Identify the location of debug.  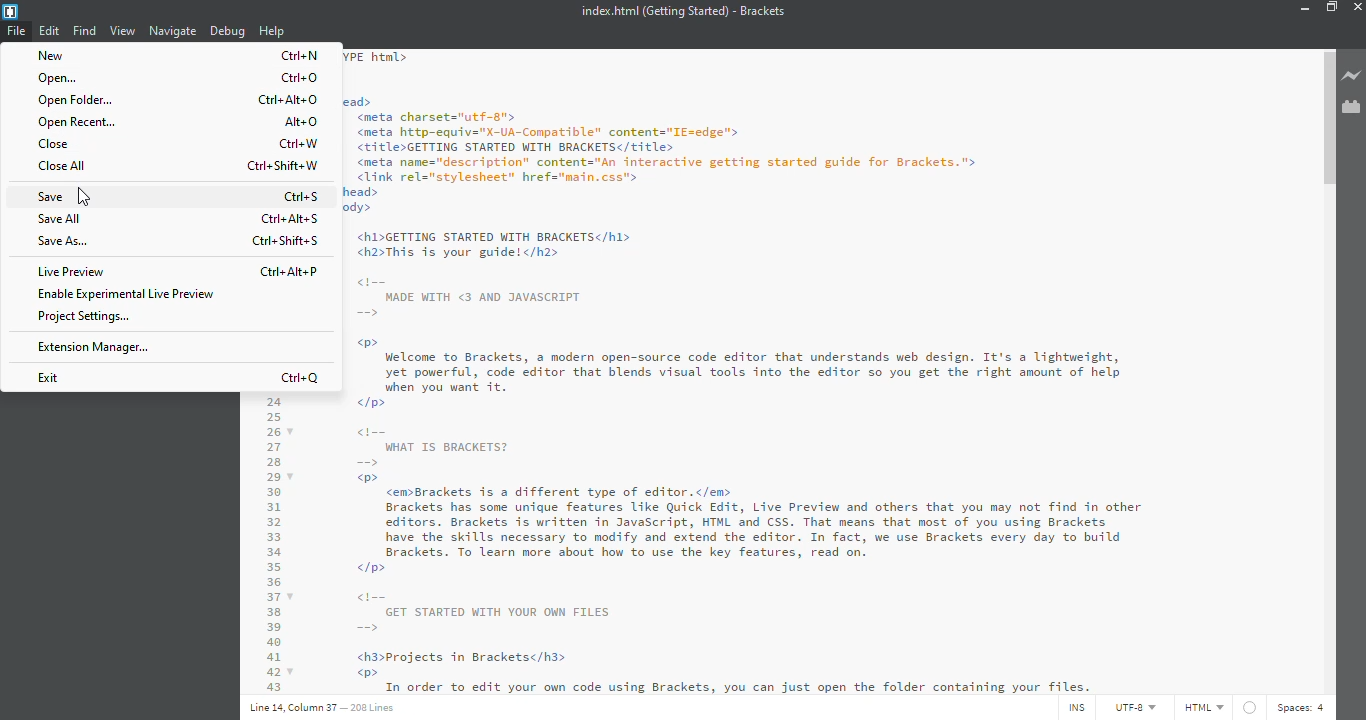
(226, 32).